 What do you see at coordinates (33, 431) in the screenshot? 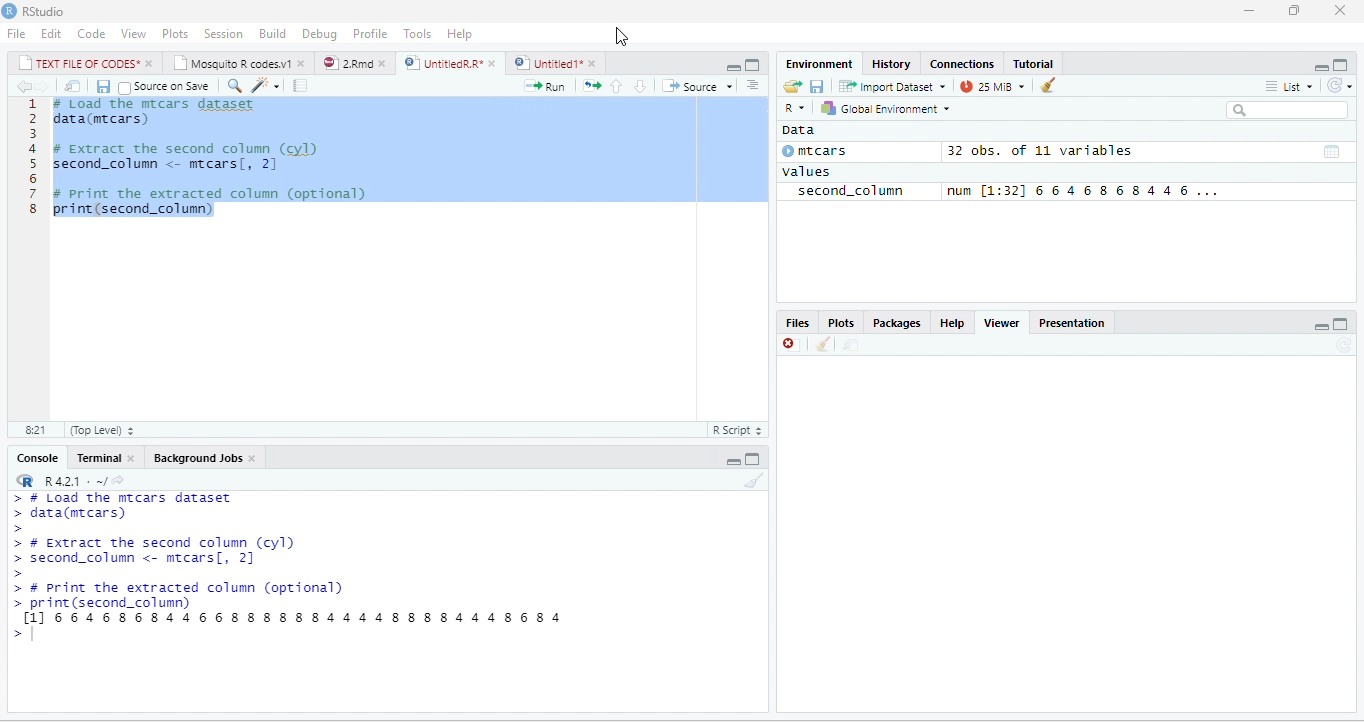
I see `1:1` at bounding box center [33, 431].